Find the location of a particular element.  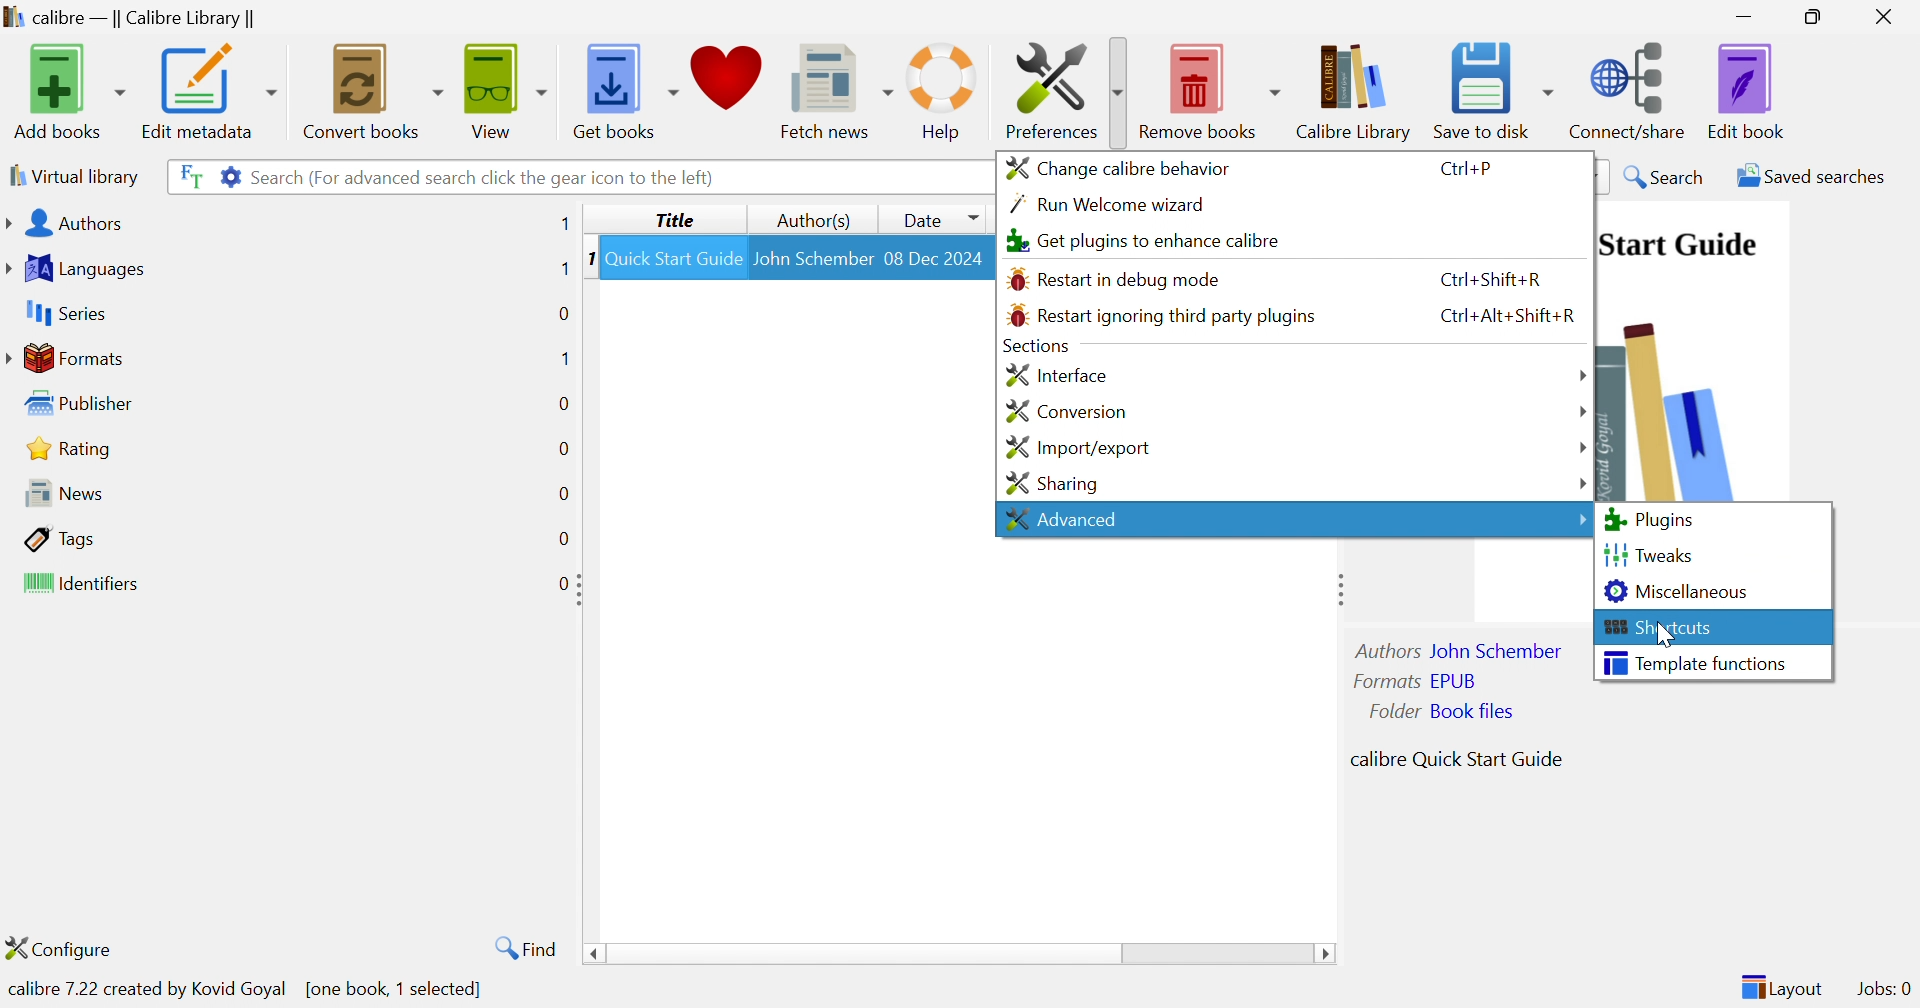

Advanced search is located at coordinates (229, 174).